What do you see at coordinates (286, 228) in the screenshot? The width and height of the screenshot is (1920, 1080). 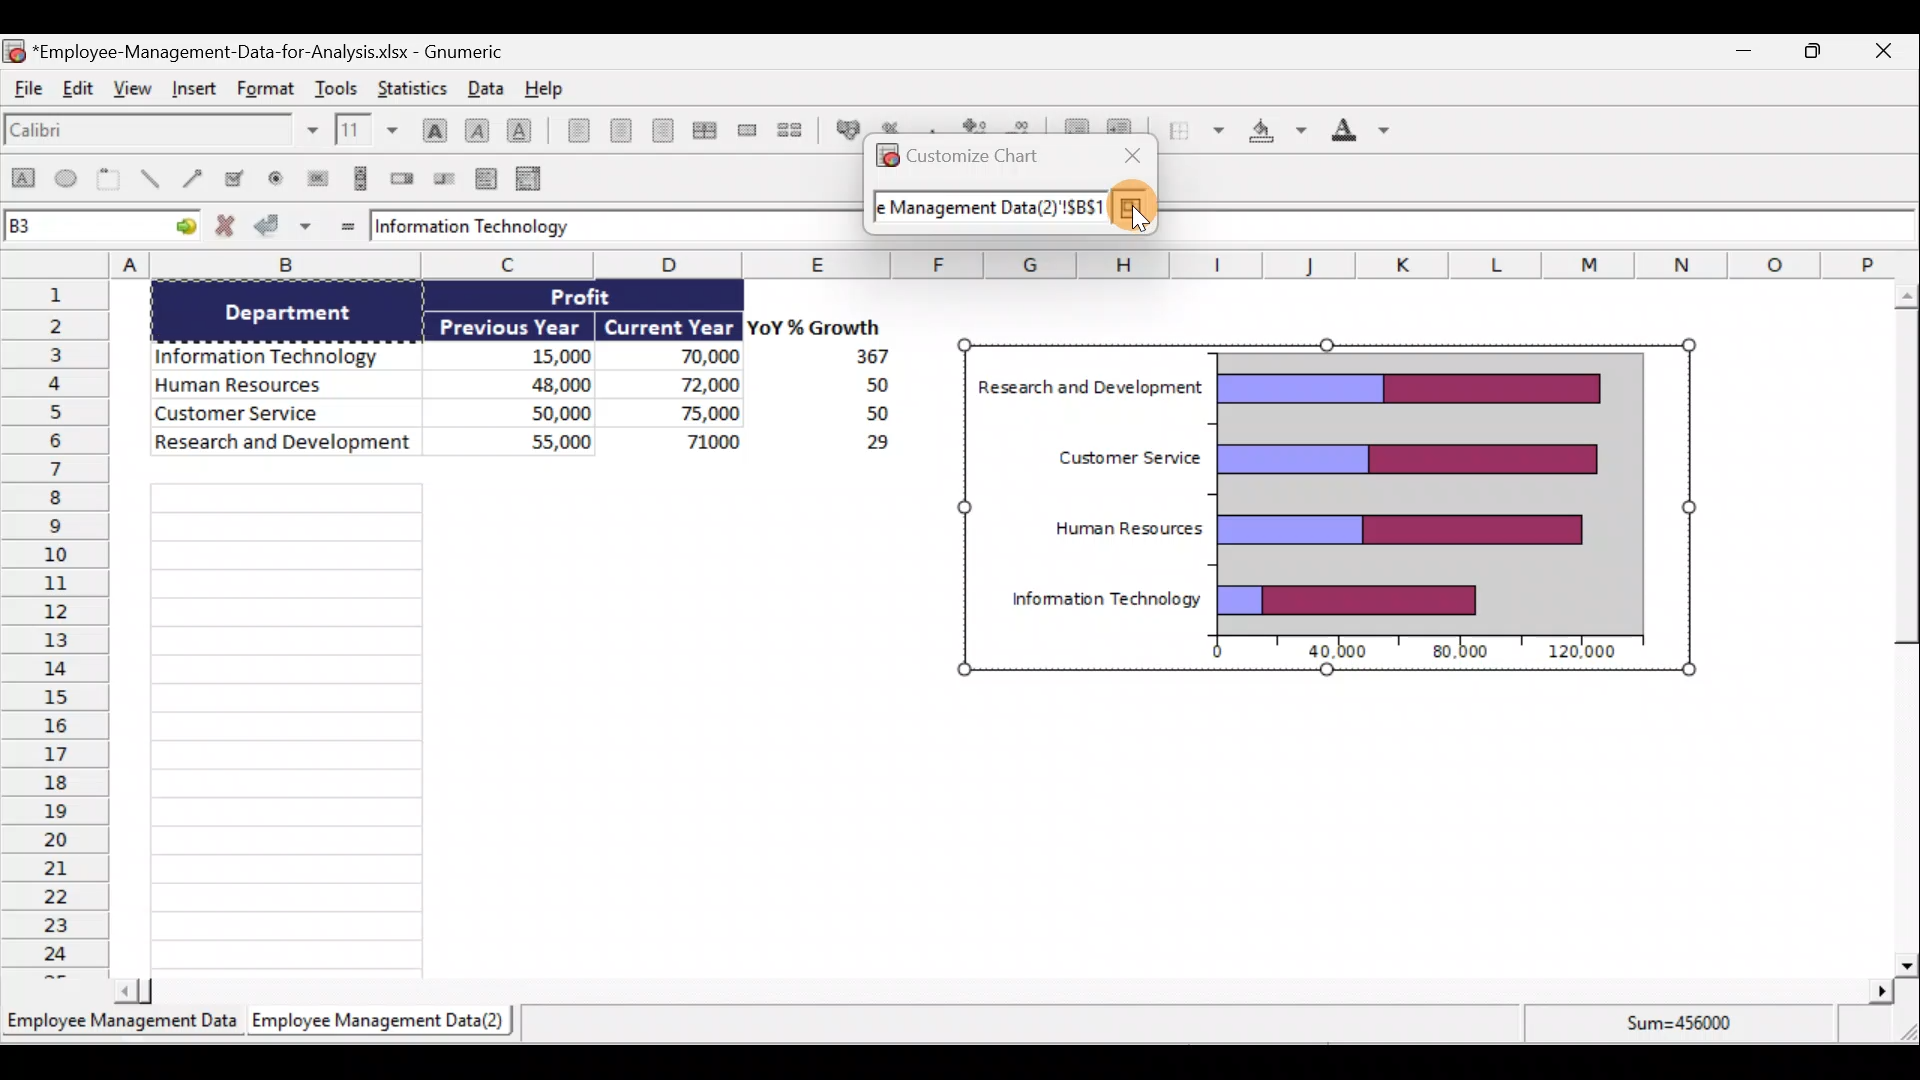 I see `Accept change` at bounding box center [286, 228].